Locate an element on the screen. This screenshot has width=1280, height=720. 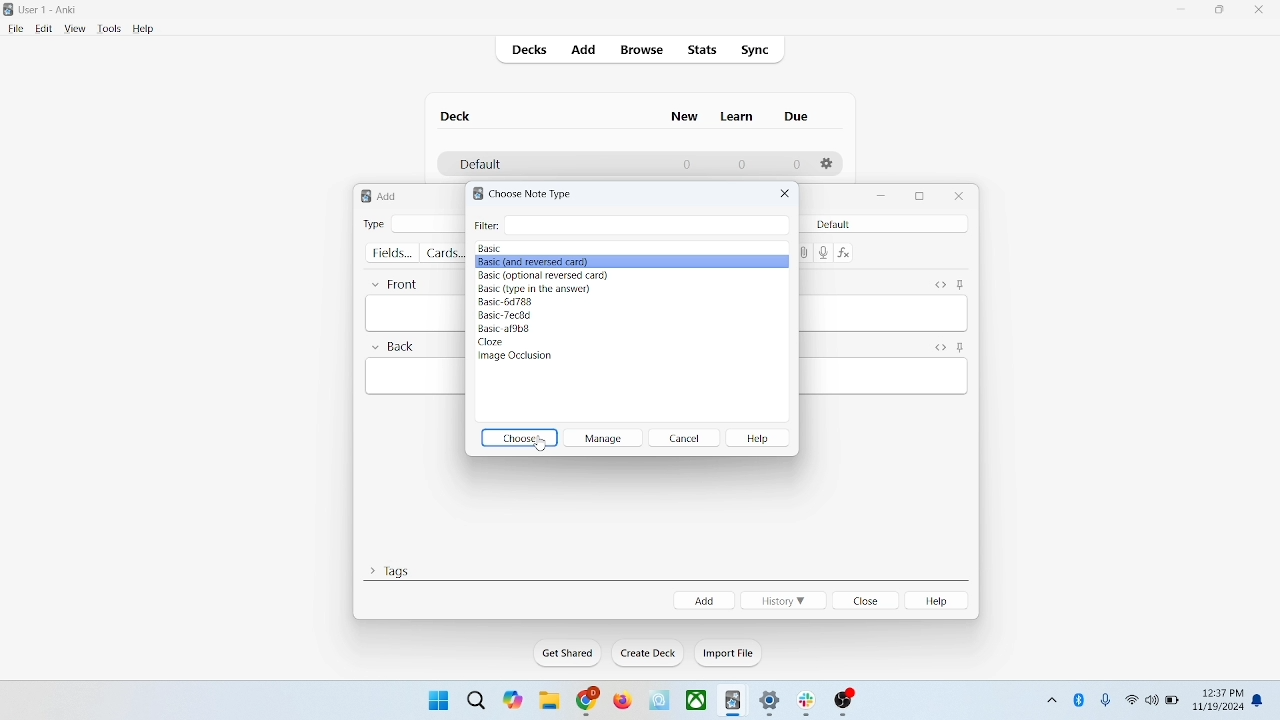
speaker is located at coordinates (1152, 699).